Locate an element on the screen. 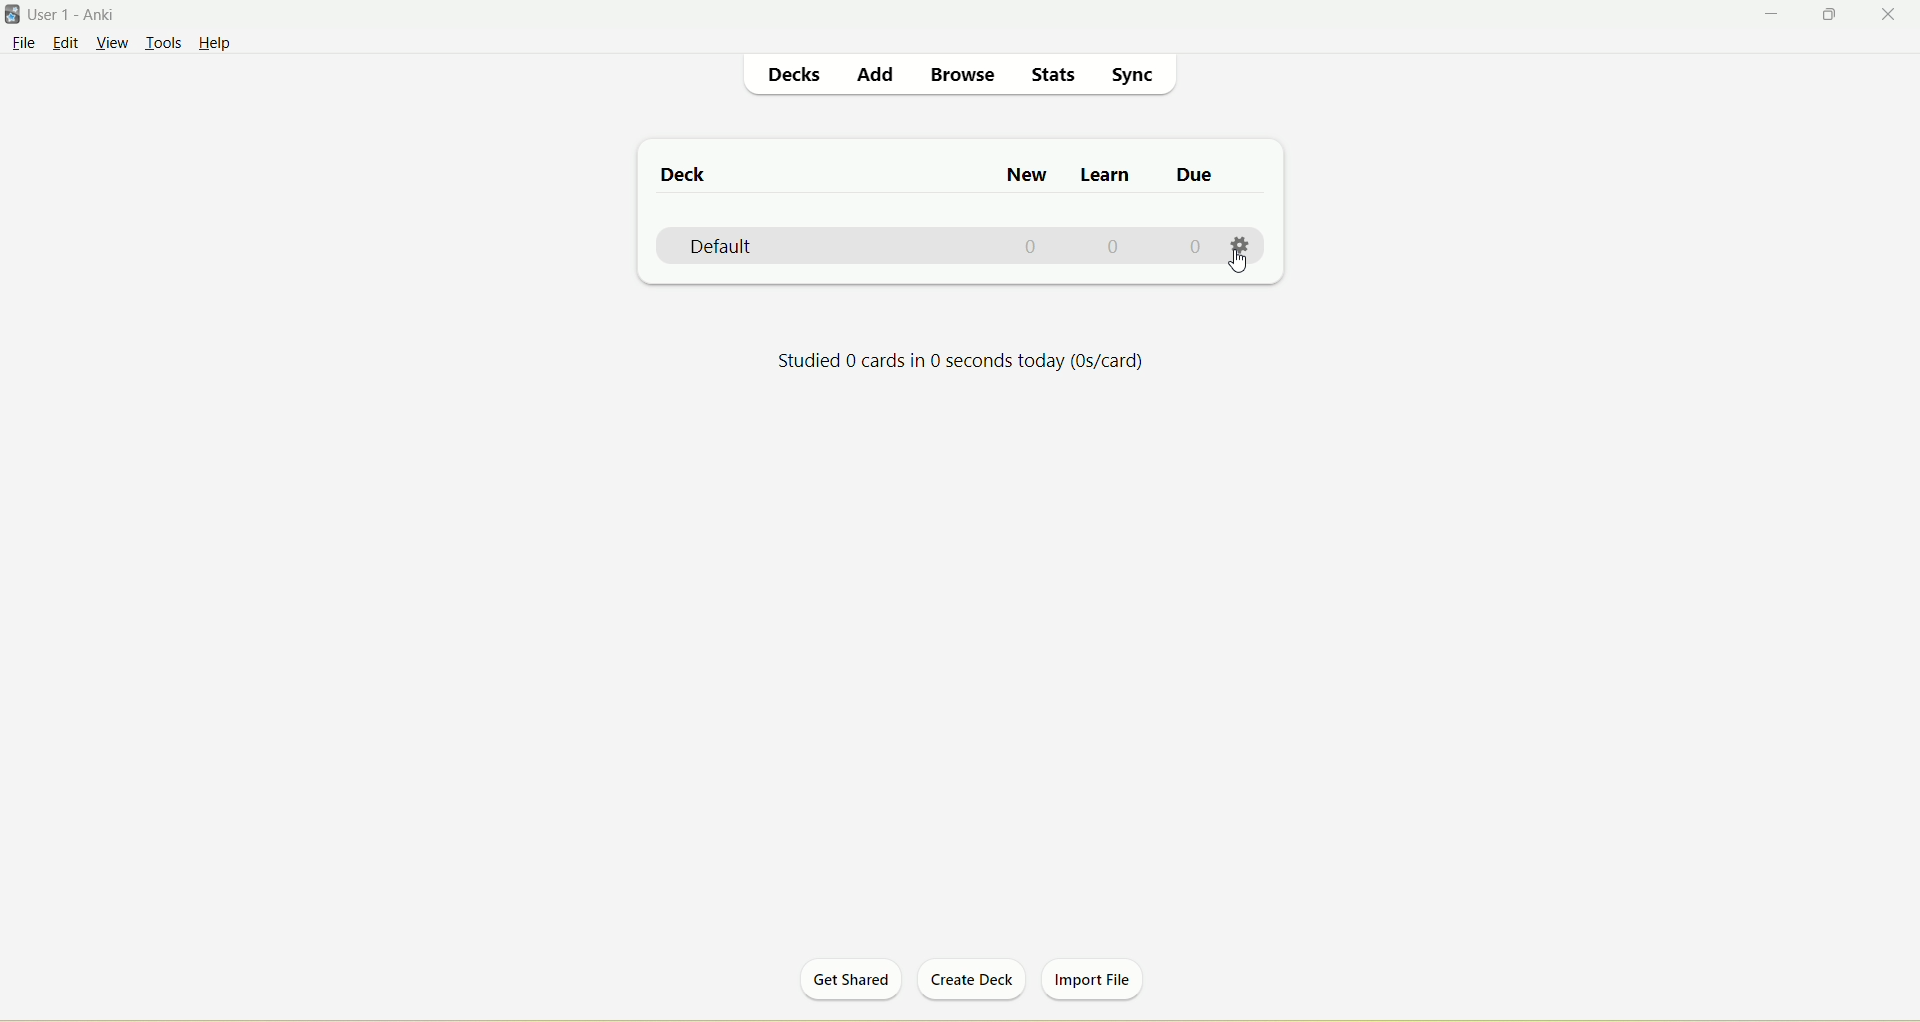  file is located at coordinates (21, 43).